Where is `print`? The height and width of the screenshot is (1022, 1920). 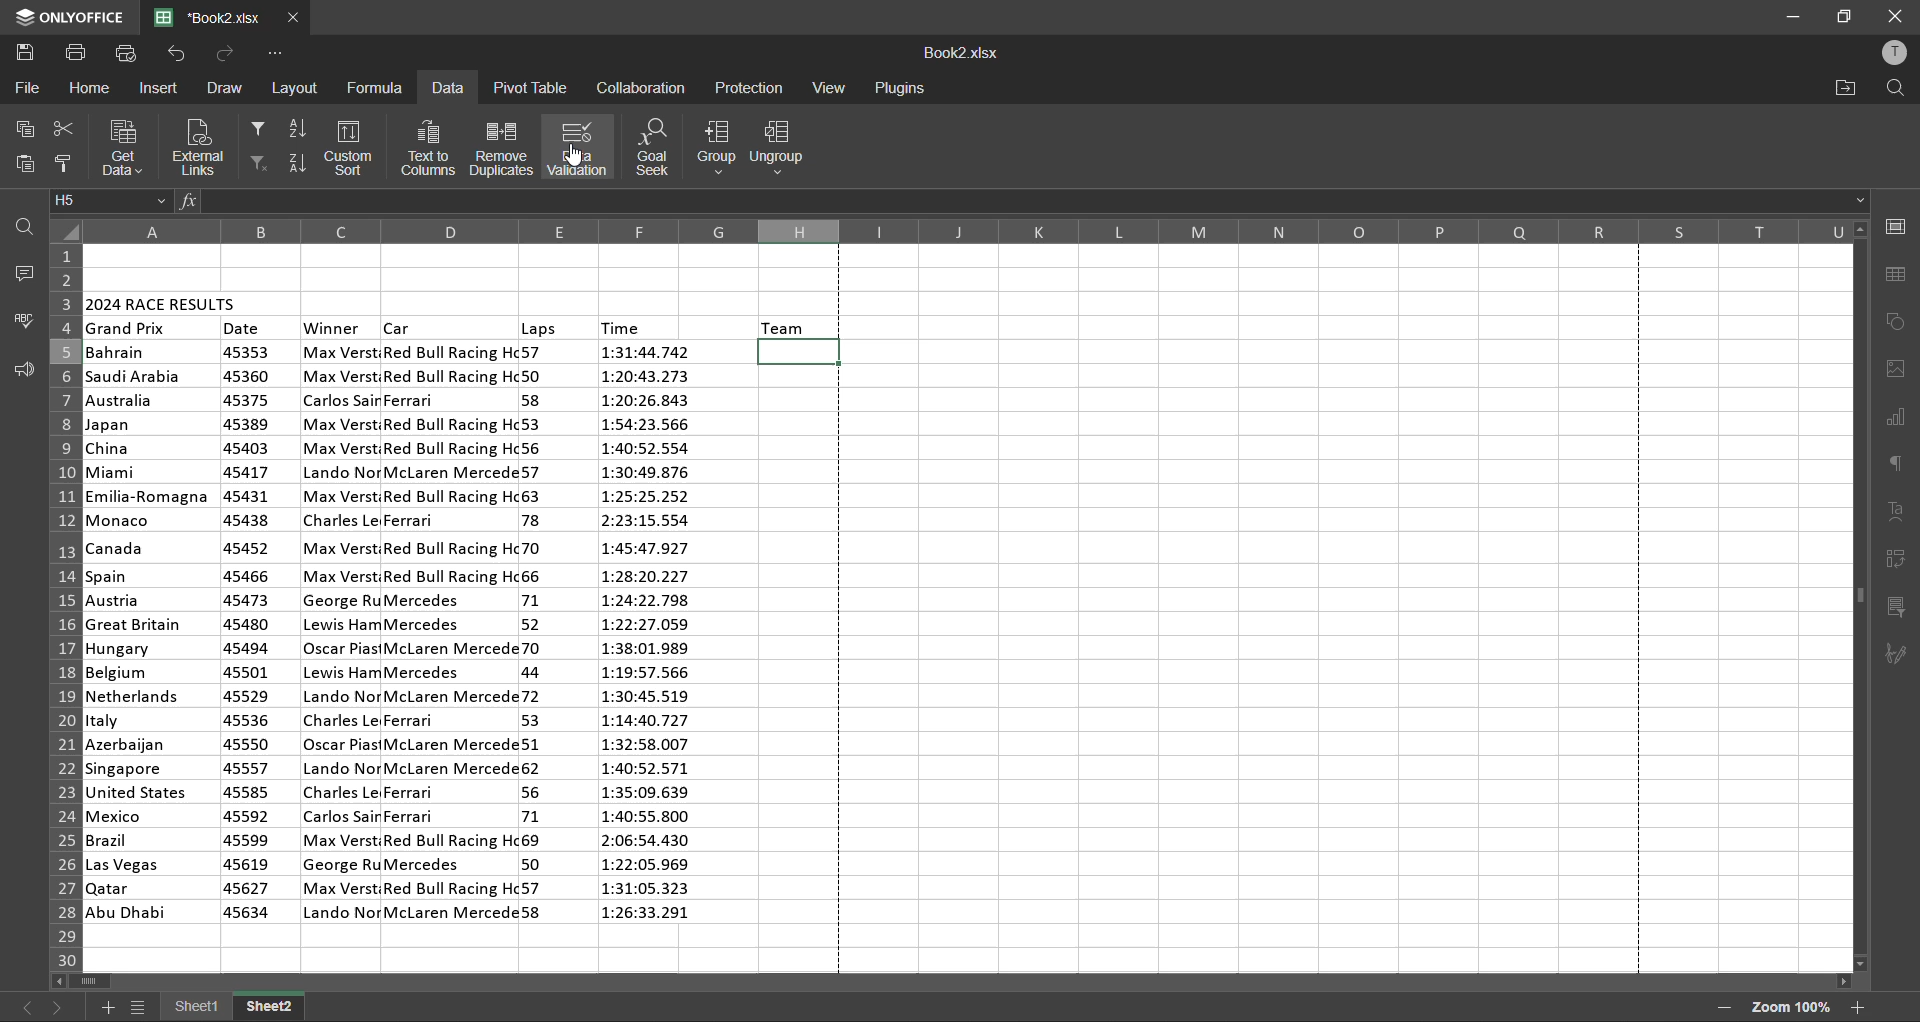
print is located at coordinates (77, 53).